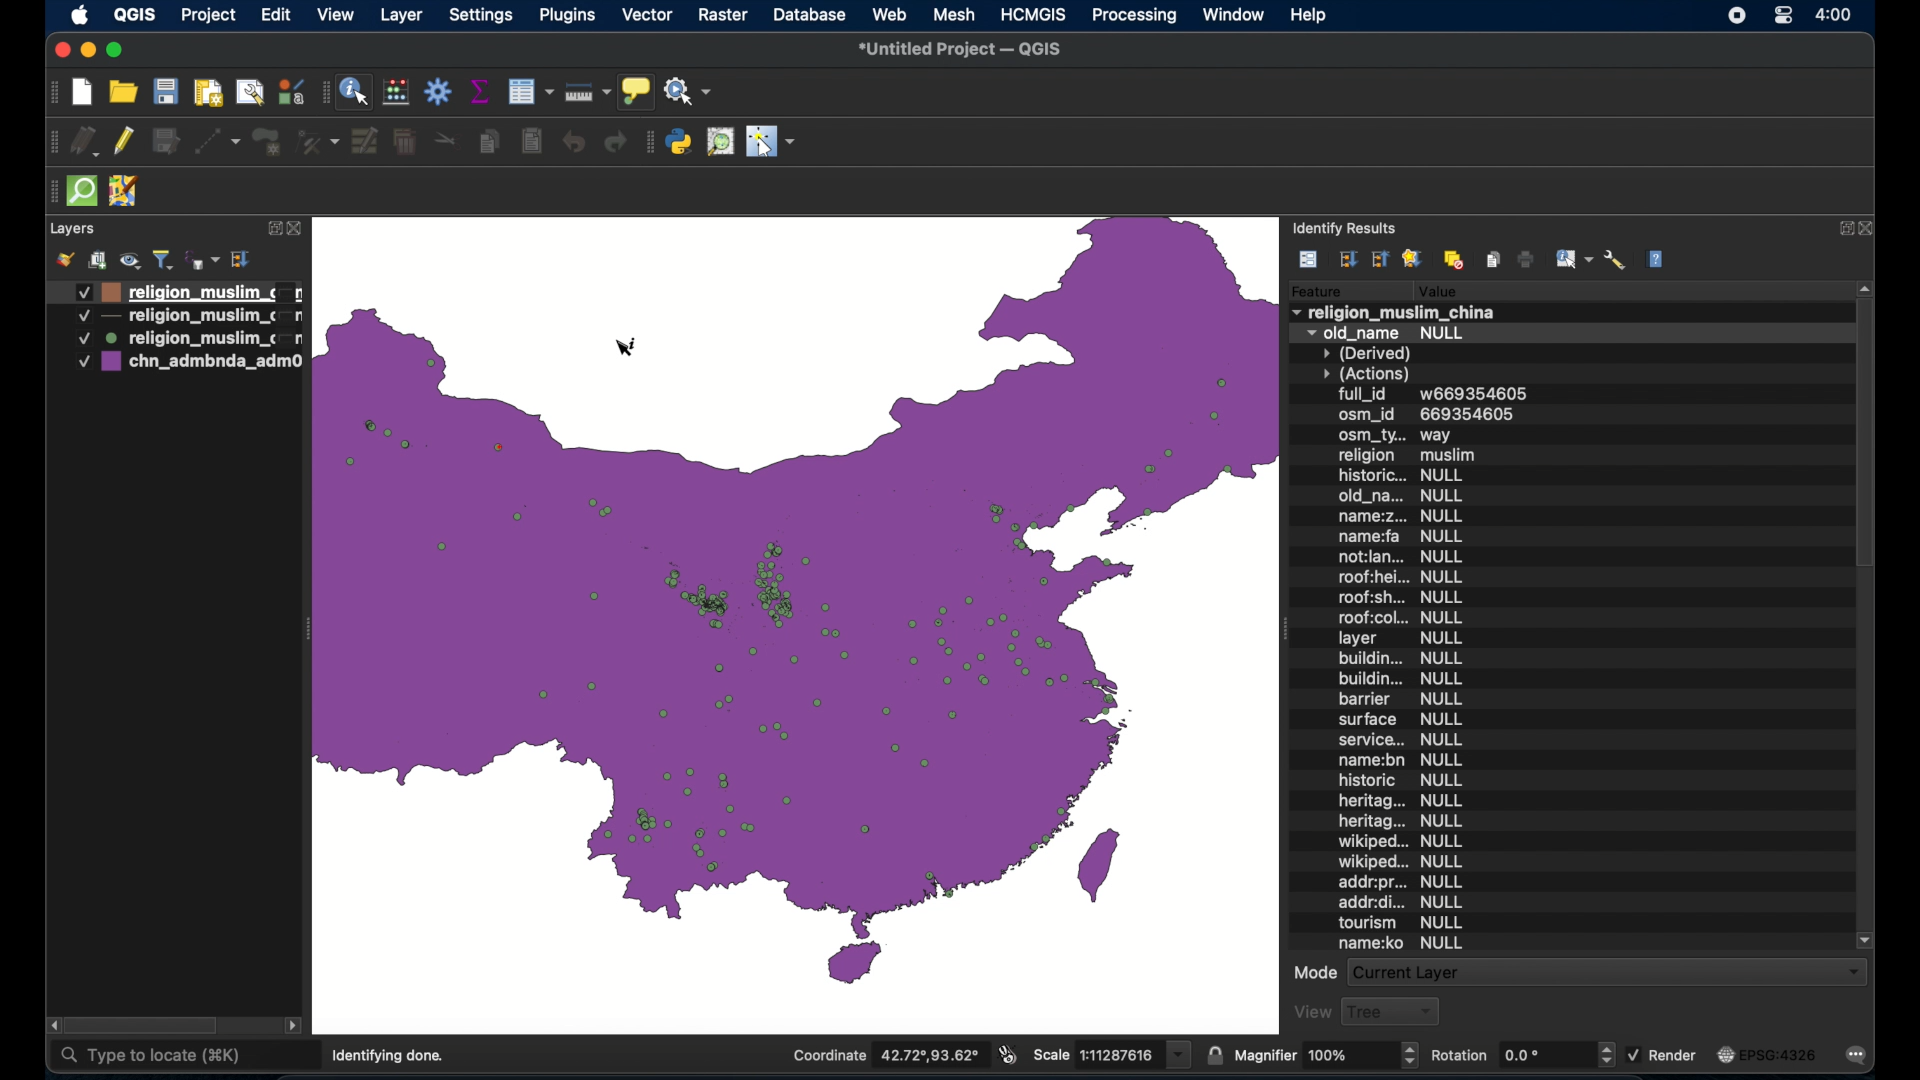  What do you see at coordinates (1662, 260) in the screenshot?
I see `help` at bounding box center [1662, 260].